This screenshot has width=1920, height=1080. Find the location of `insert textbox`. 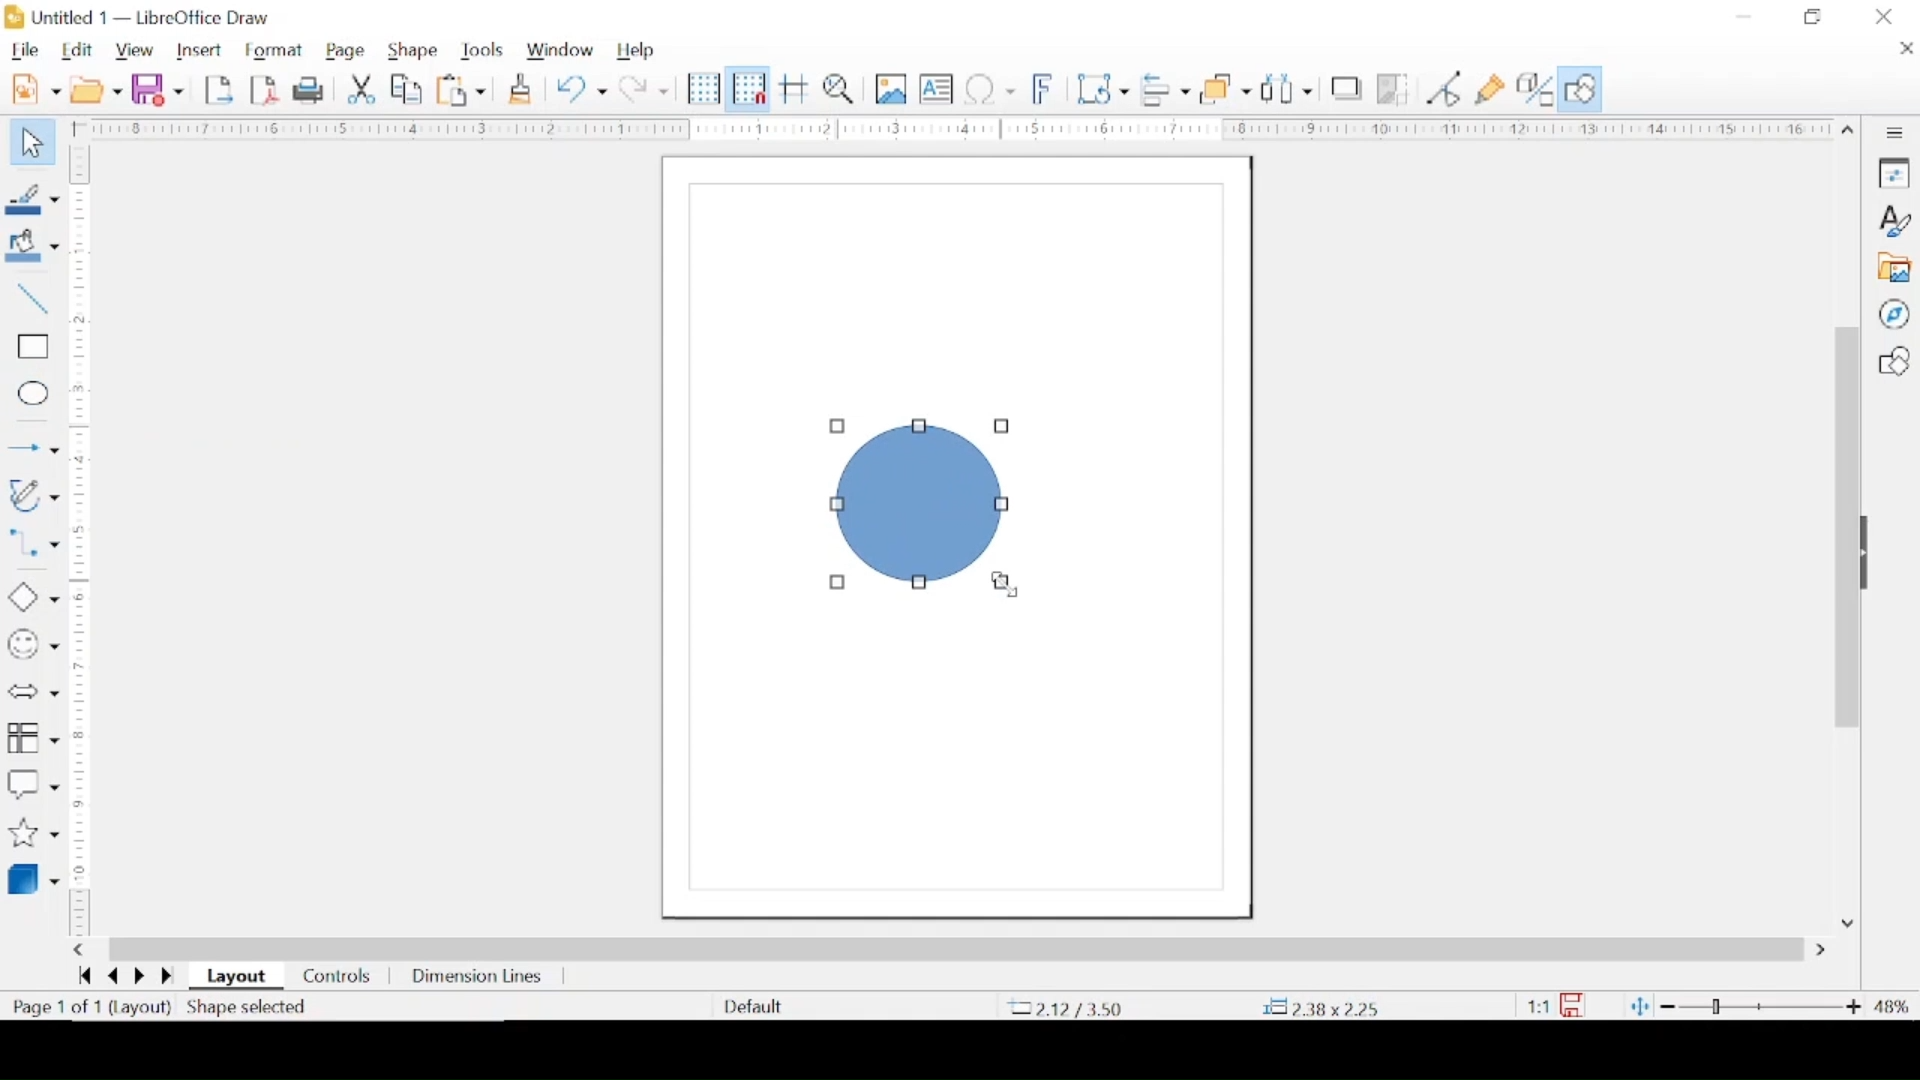

insert textbox is located at coordinates (937, 90).